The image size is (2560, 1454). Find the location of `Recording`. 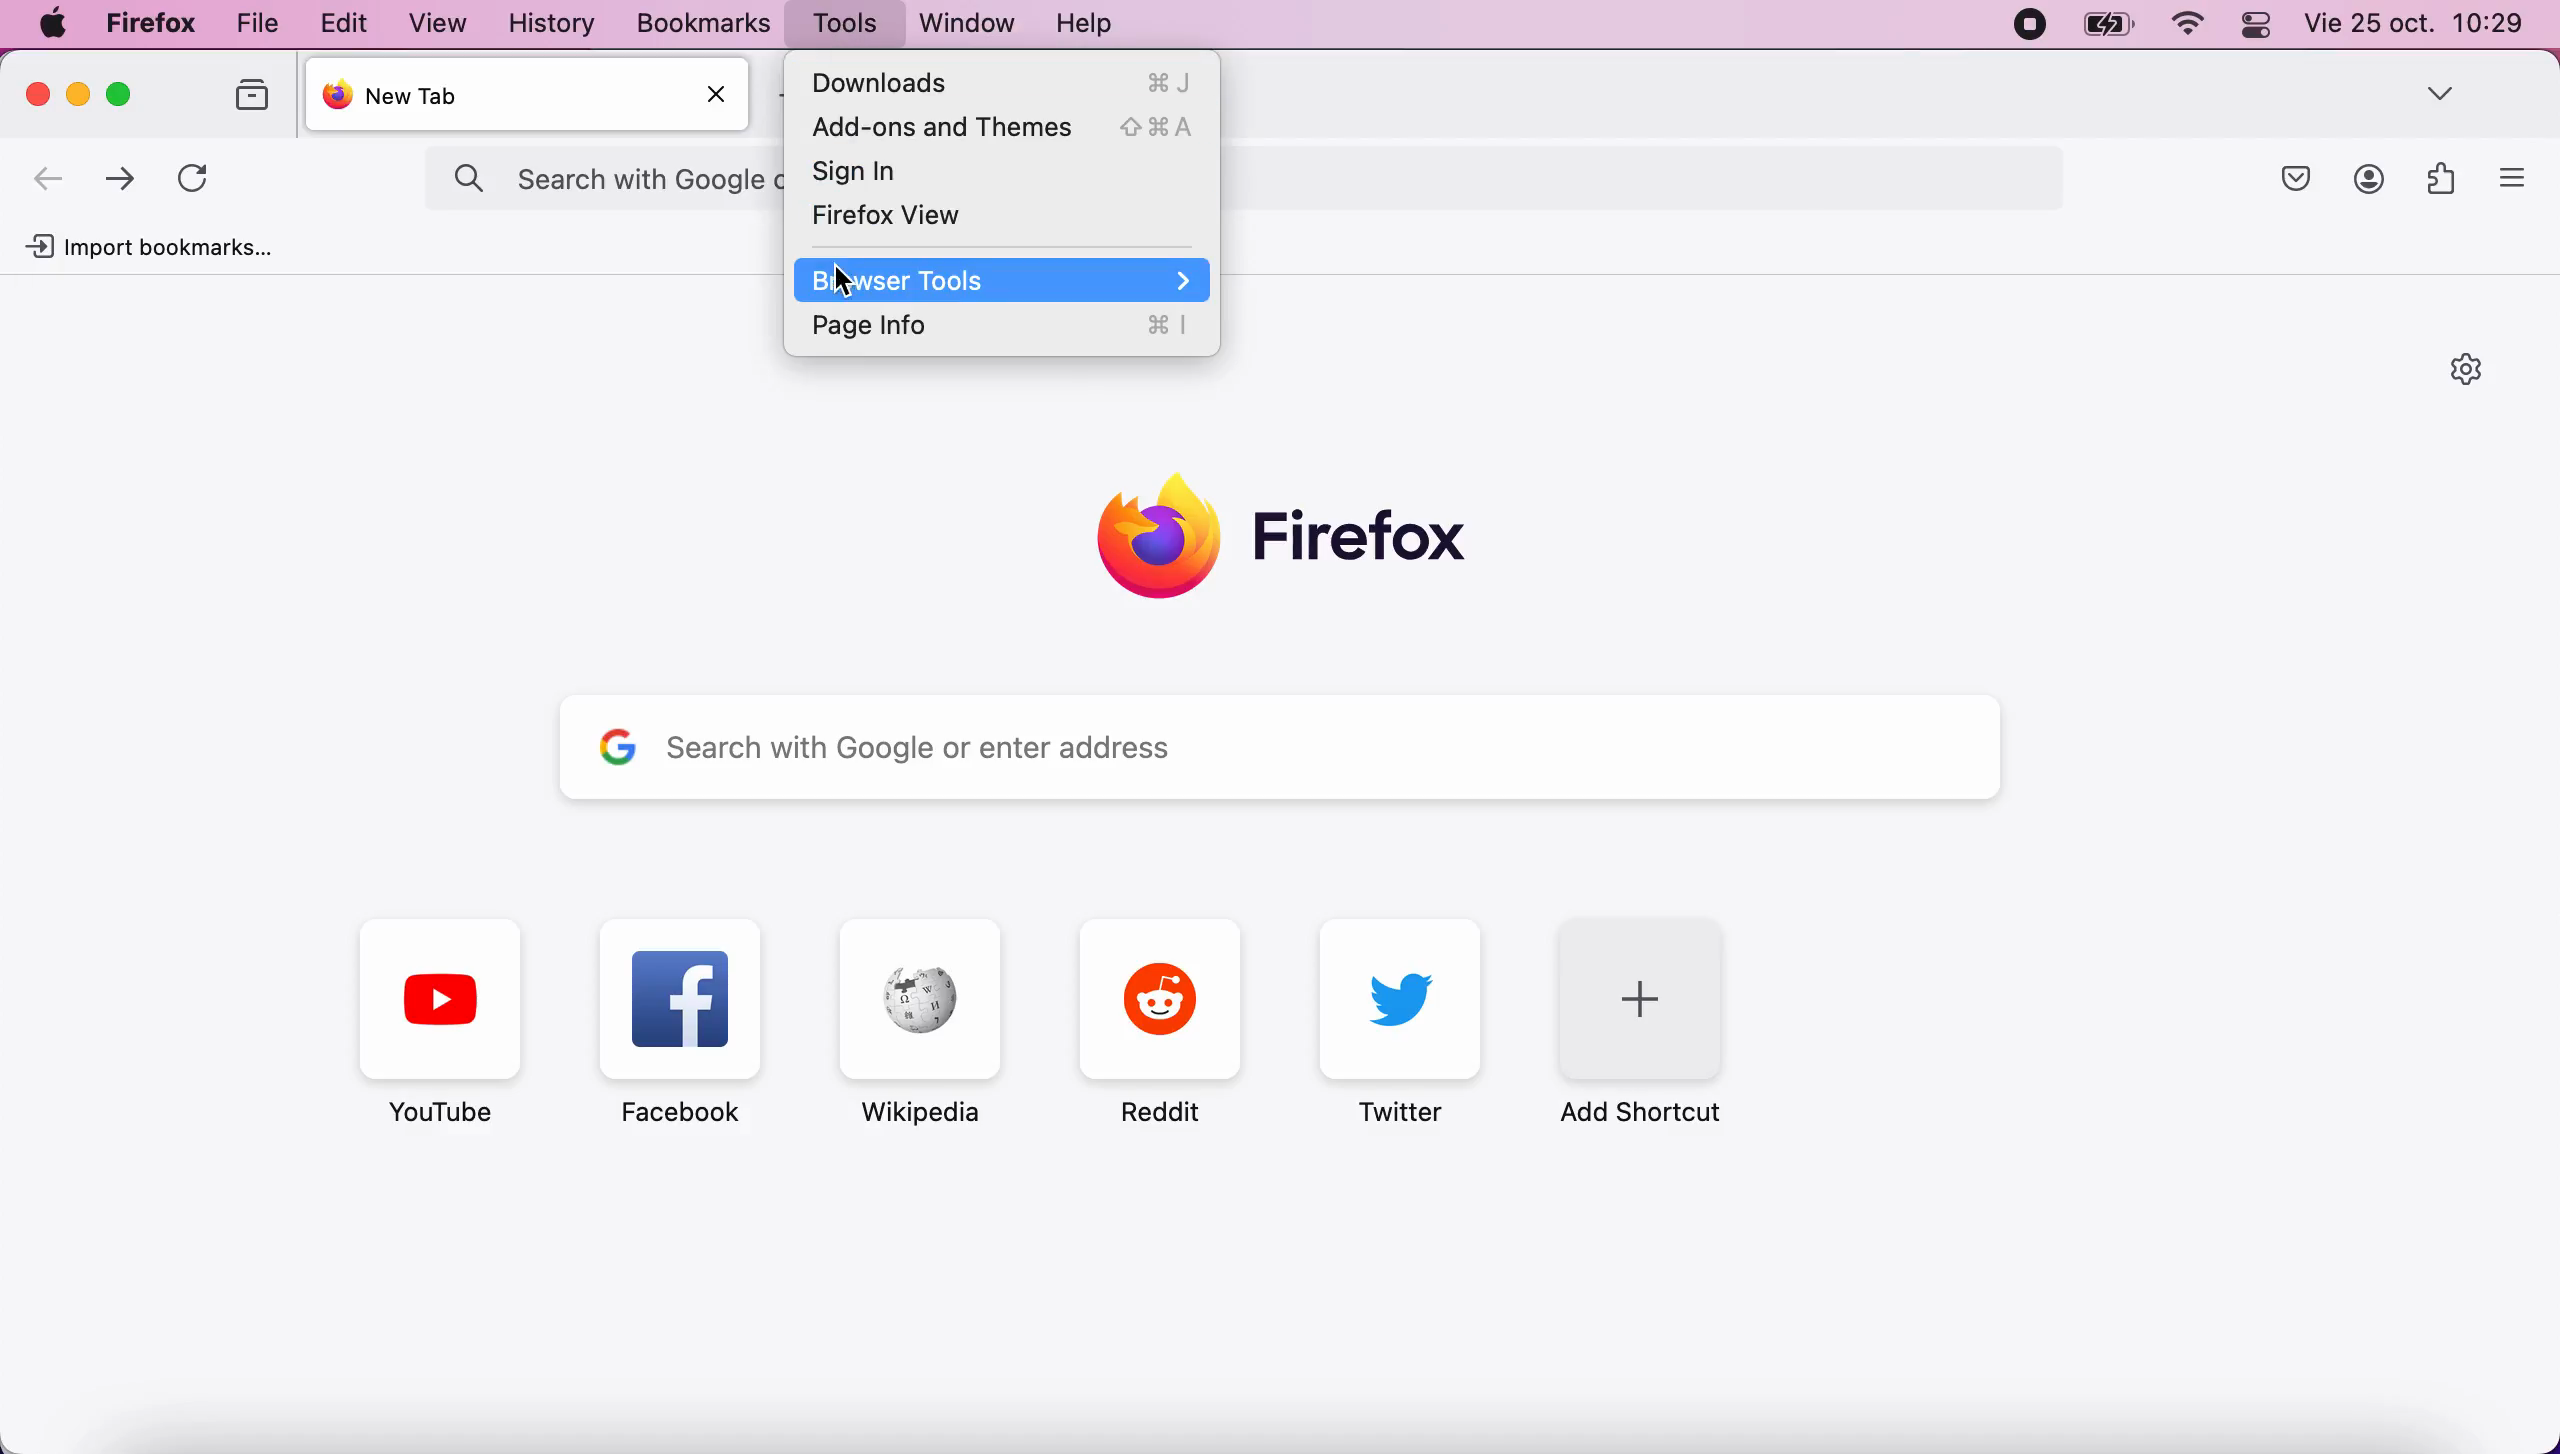

Recording is located at coordinates (2032, 25).